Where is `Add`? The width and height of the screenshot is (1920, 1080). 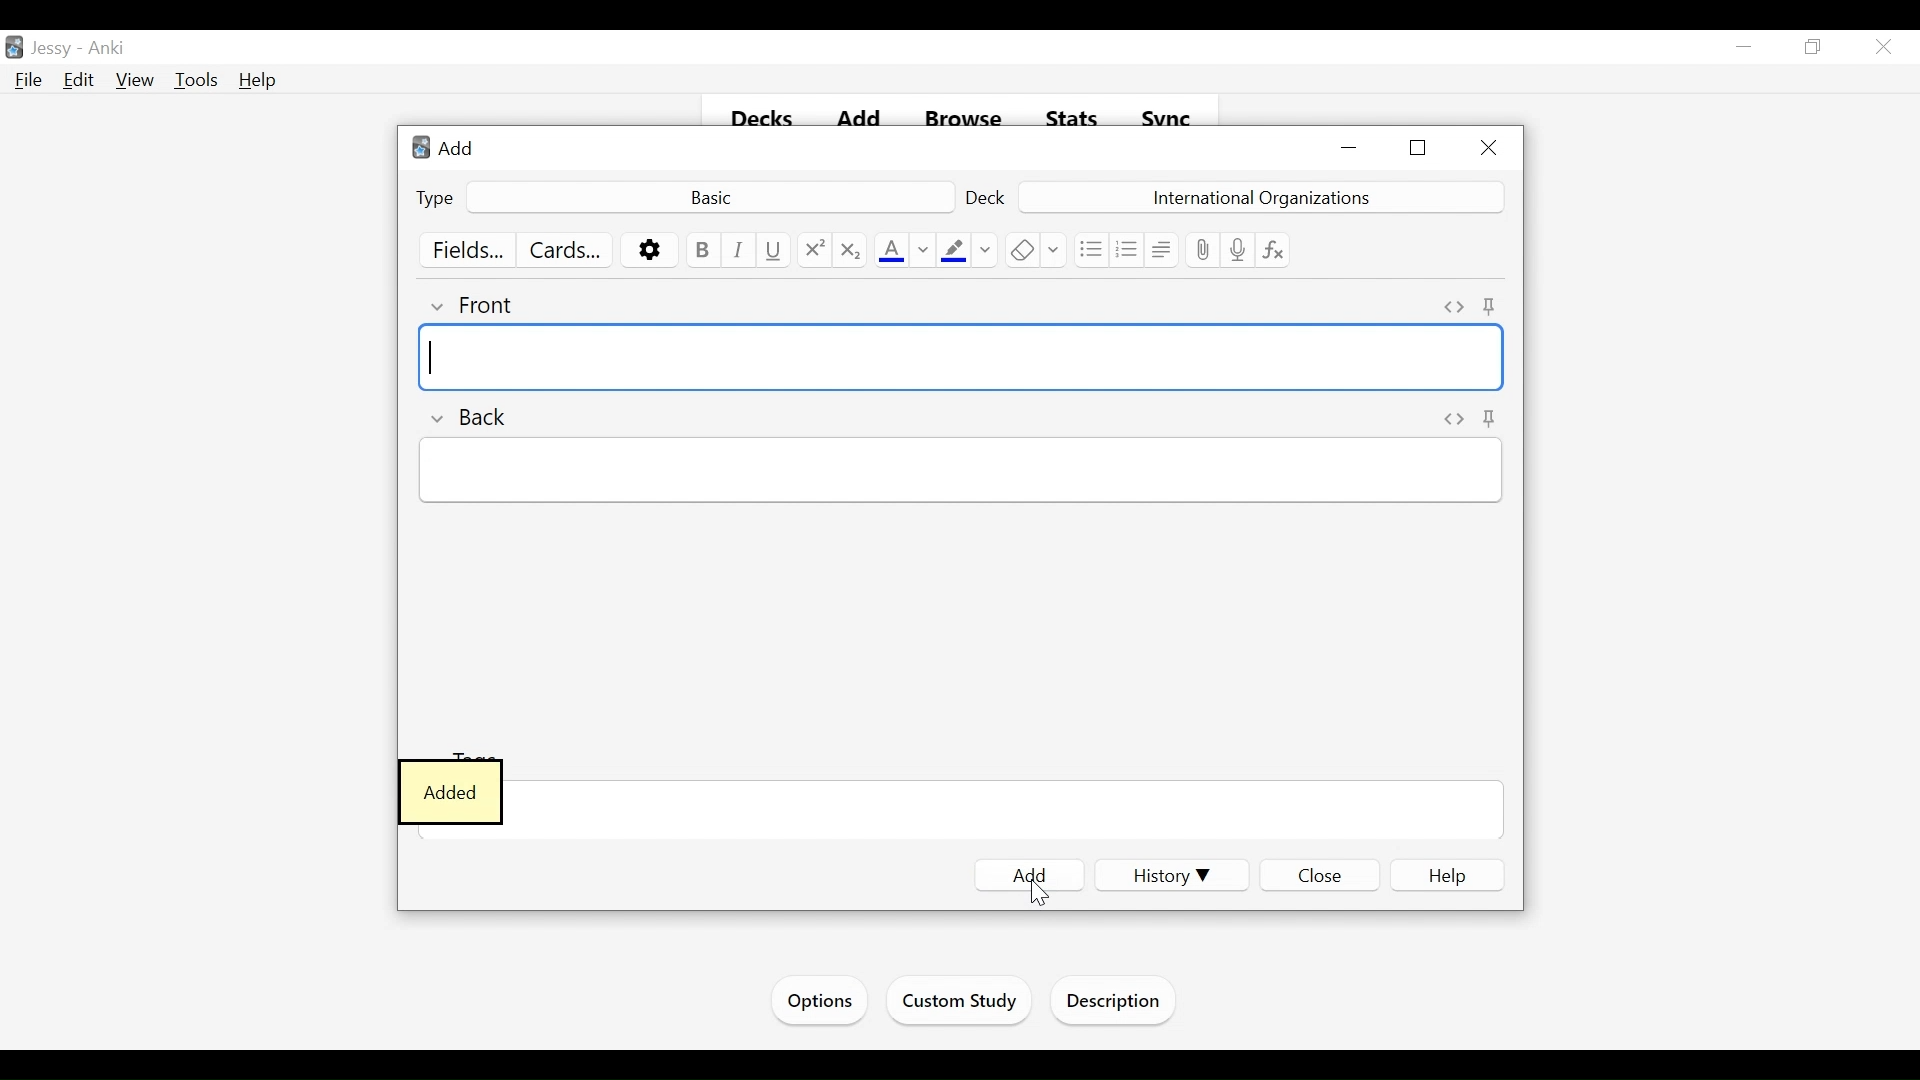 Add is located at coordinates (458, 149).